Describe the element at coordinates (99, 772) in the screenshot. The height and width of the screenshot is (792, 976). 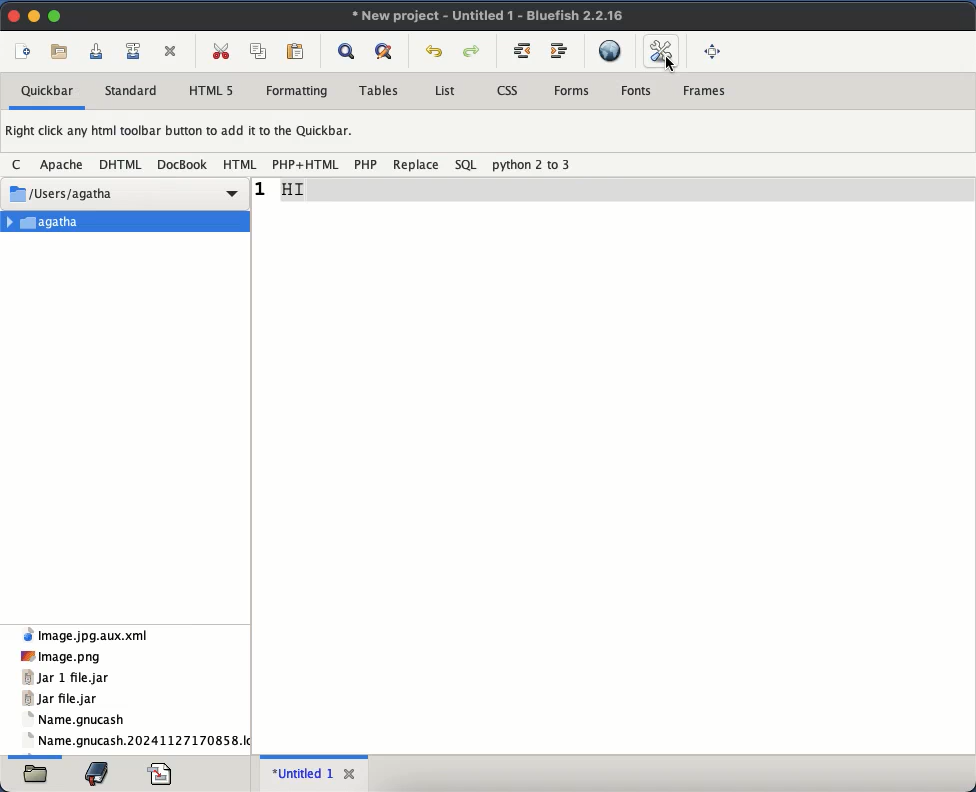
I see `bookmark` at that location.